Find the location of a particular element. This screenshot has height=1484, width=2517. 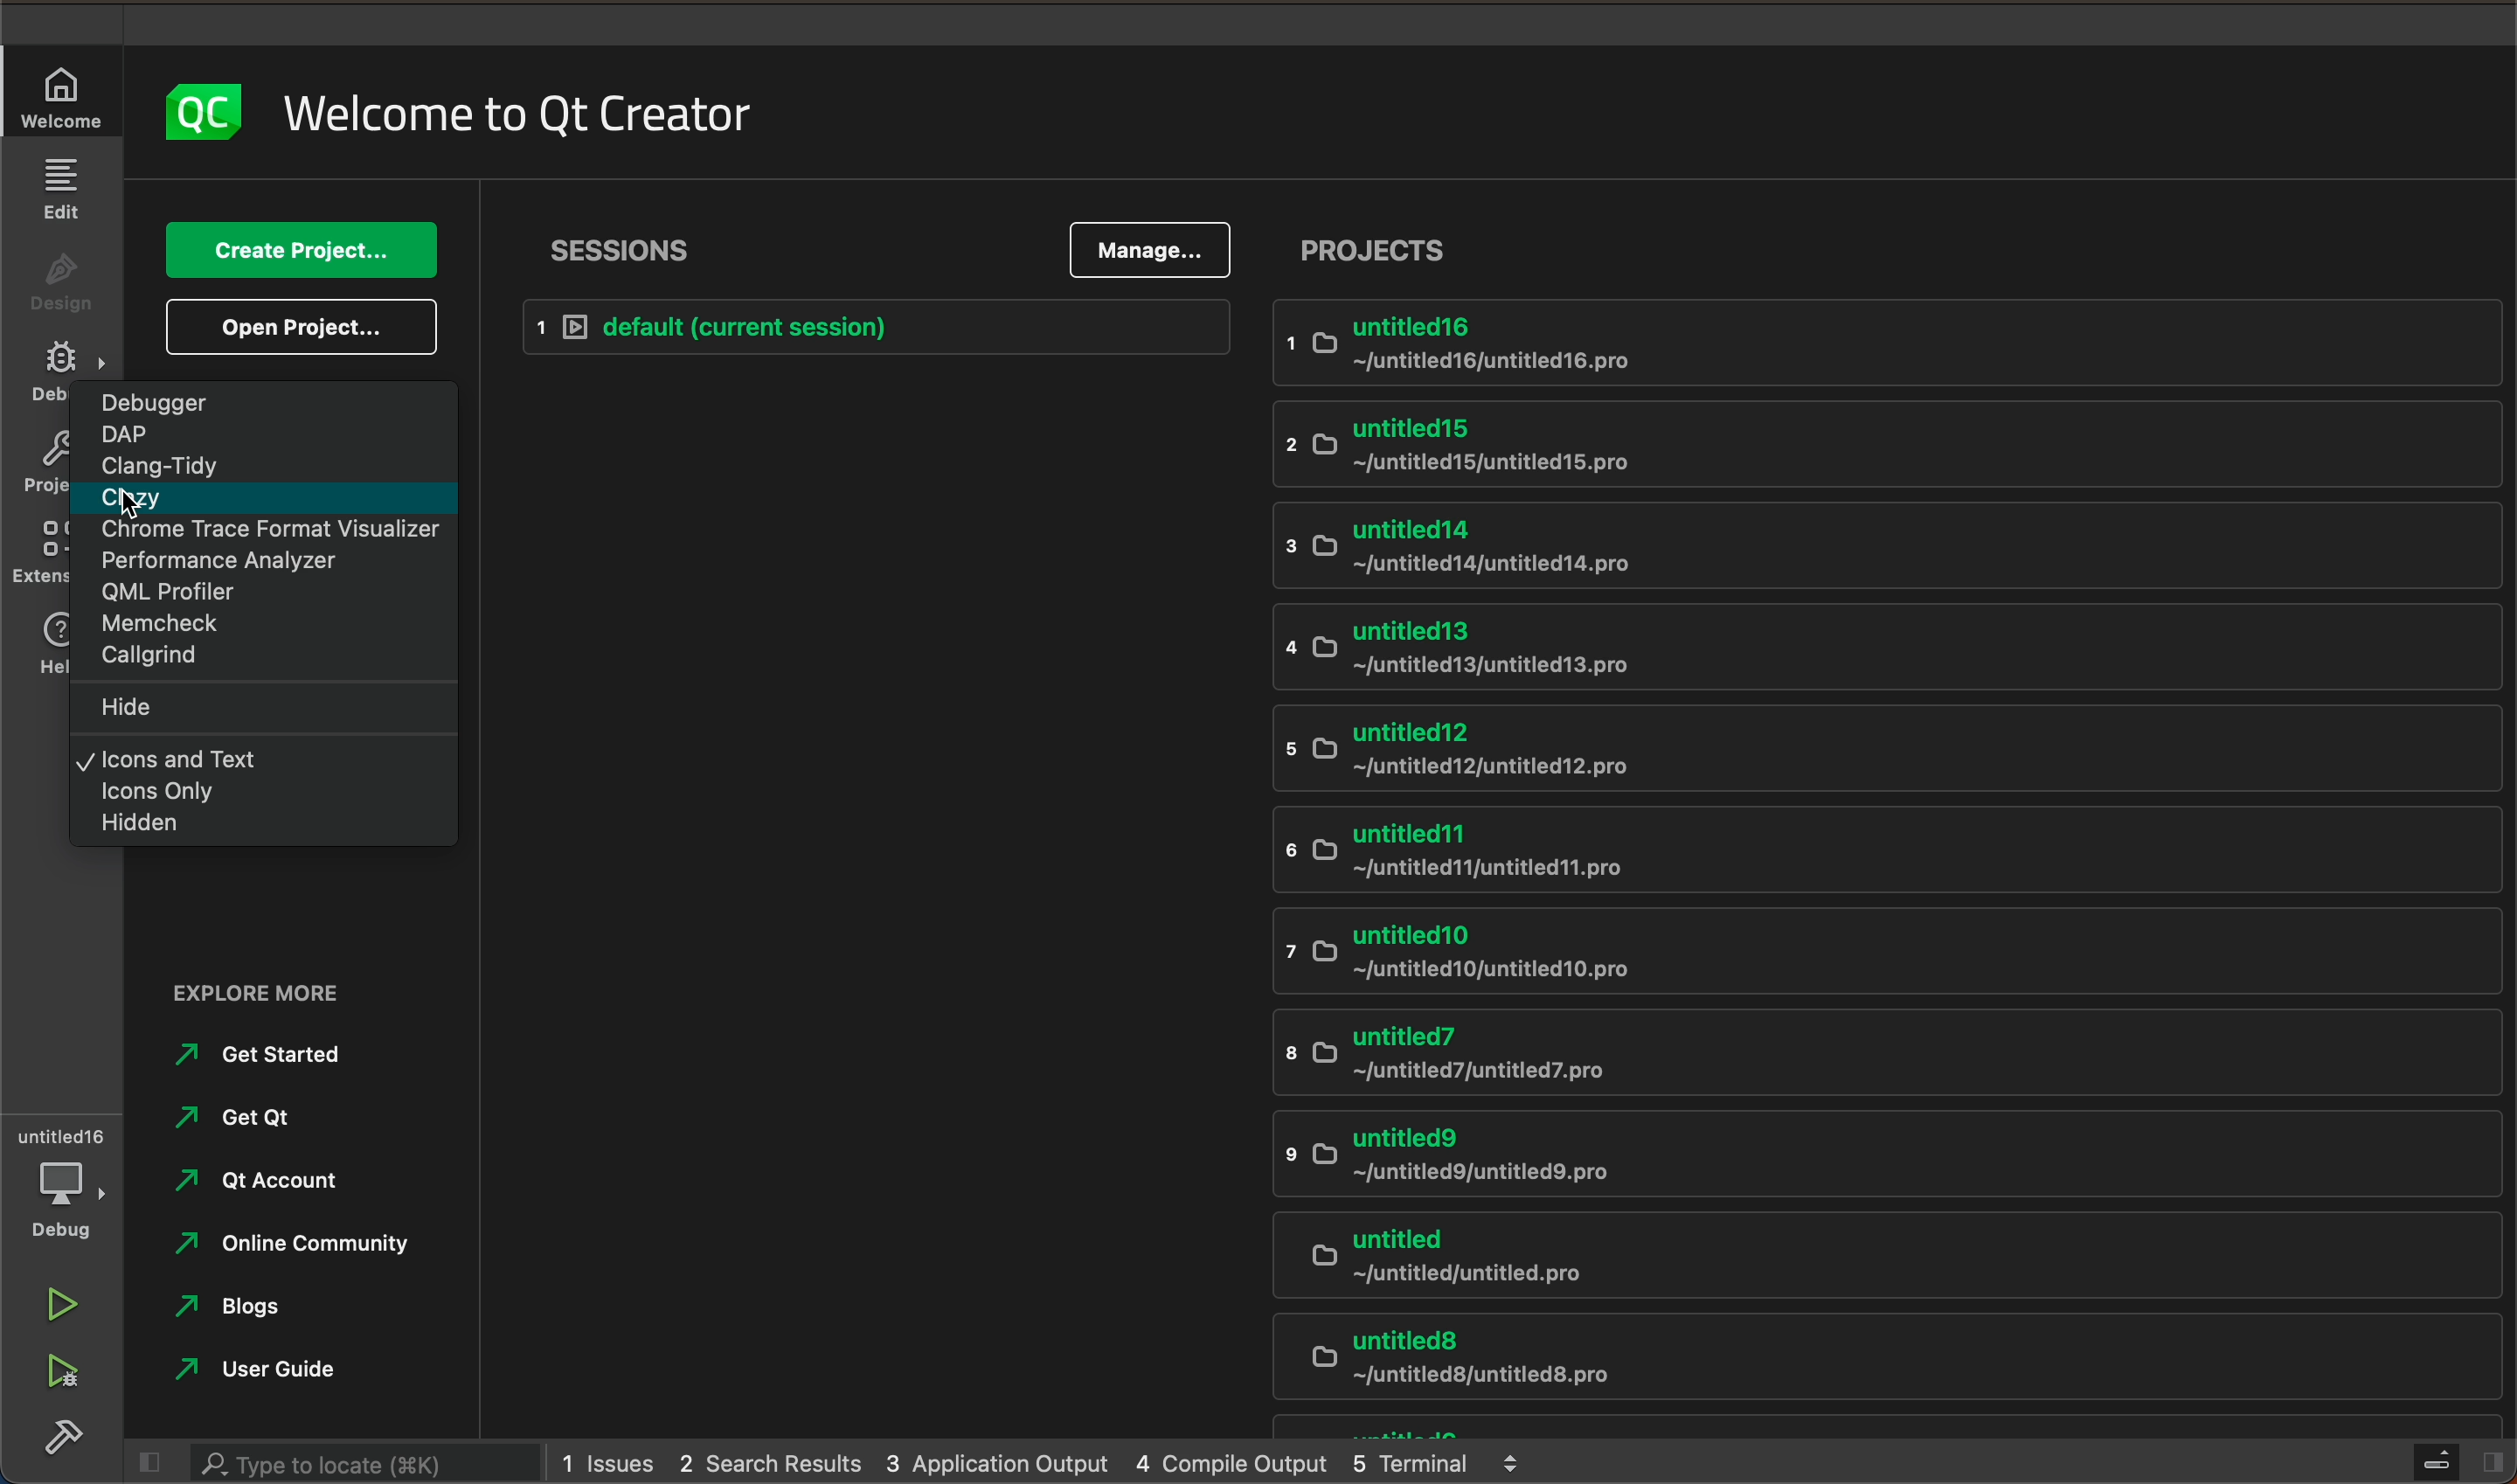

icons only is located at coordinates (258, 790).